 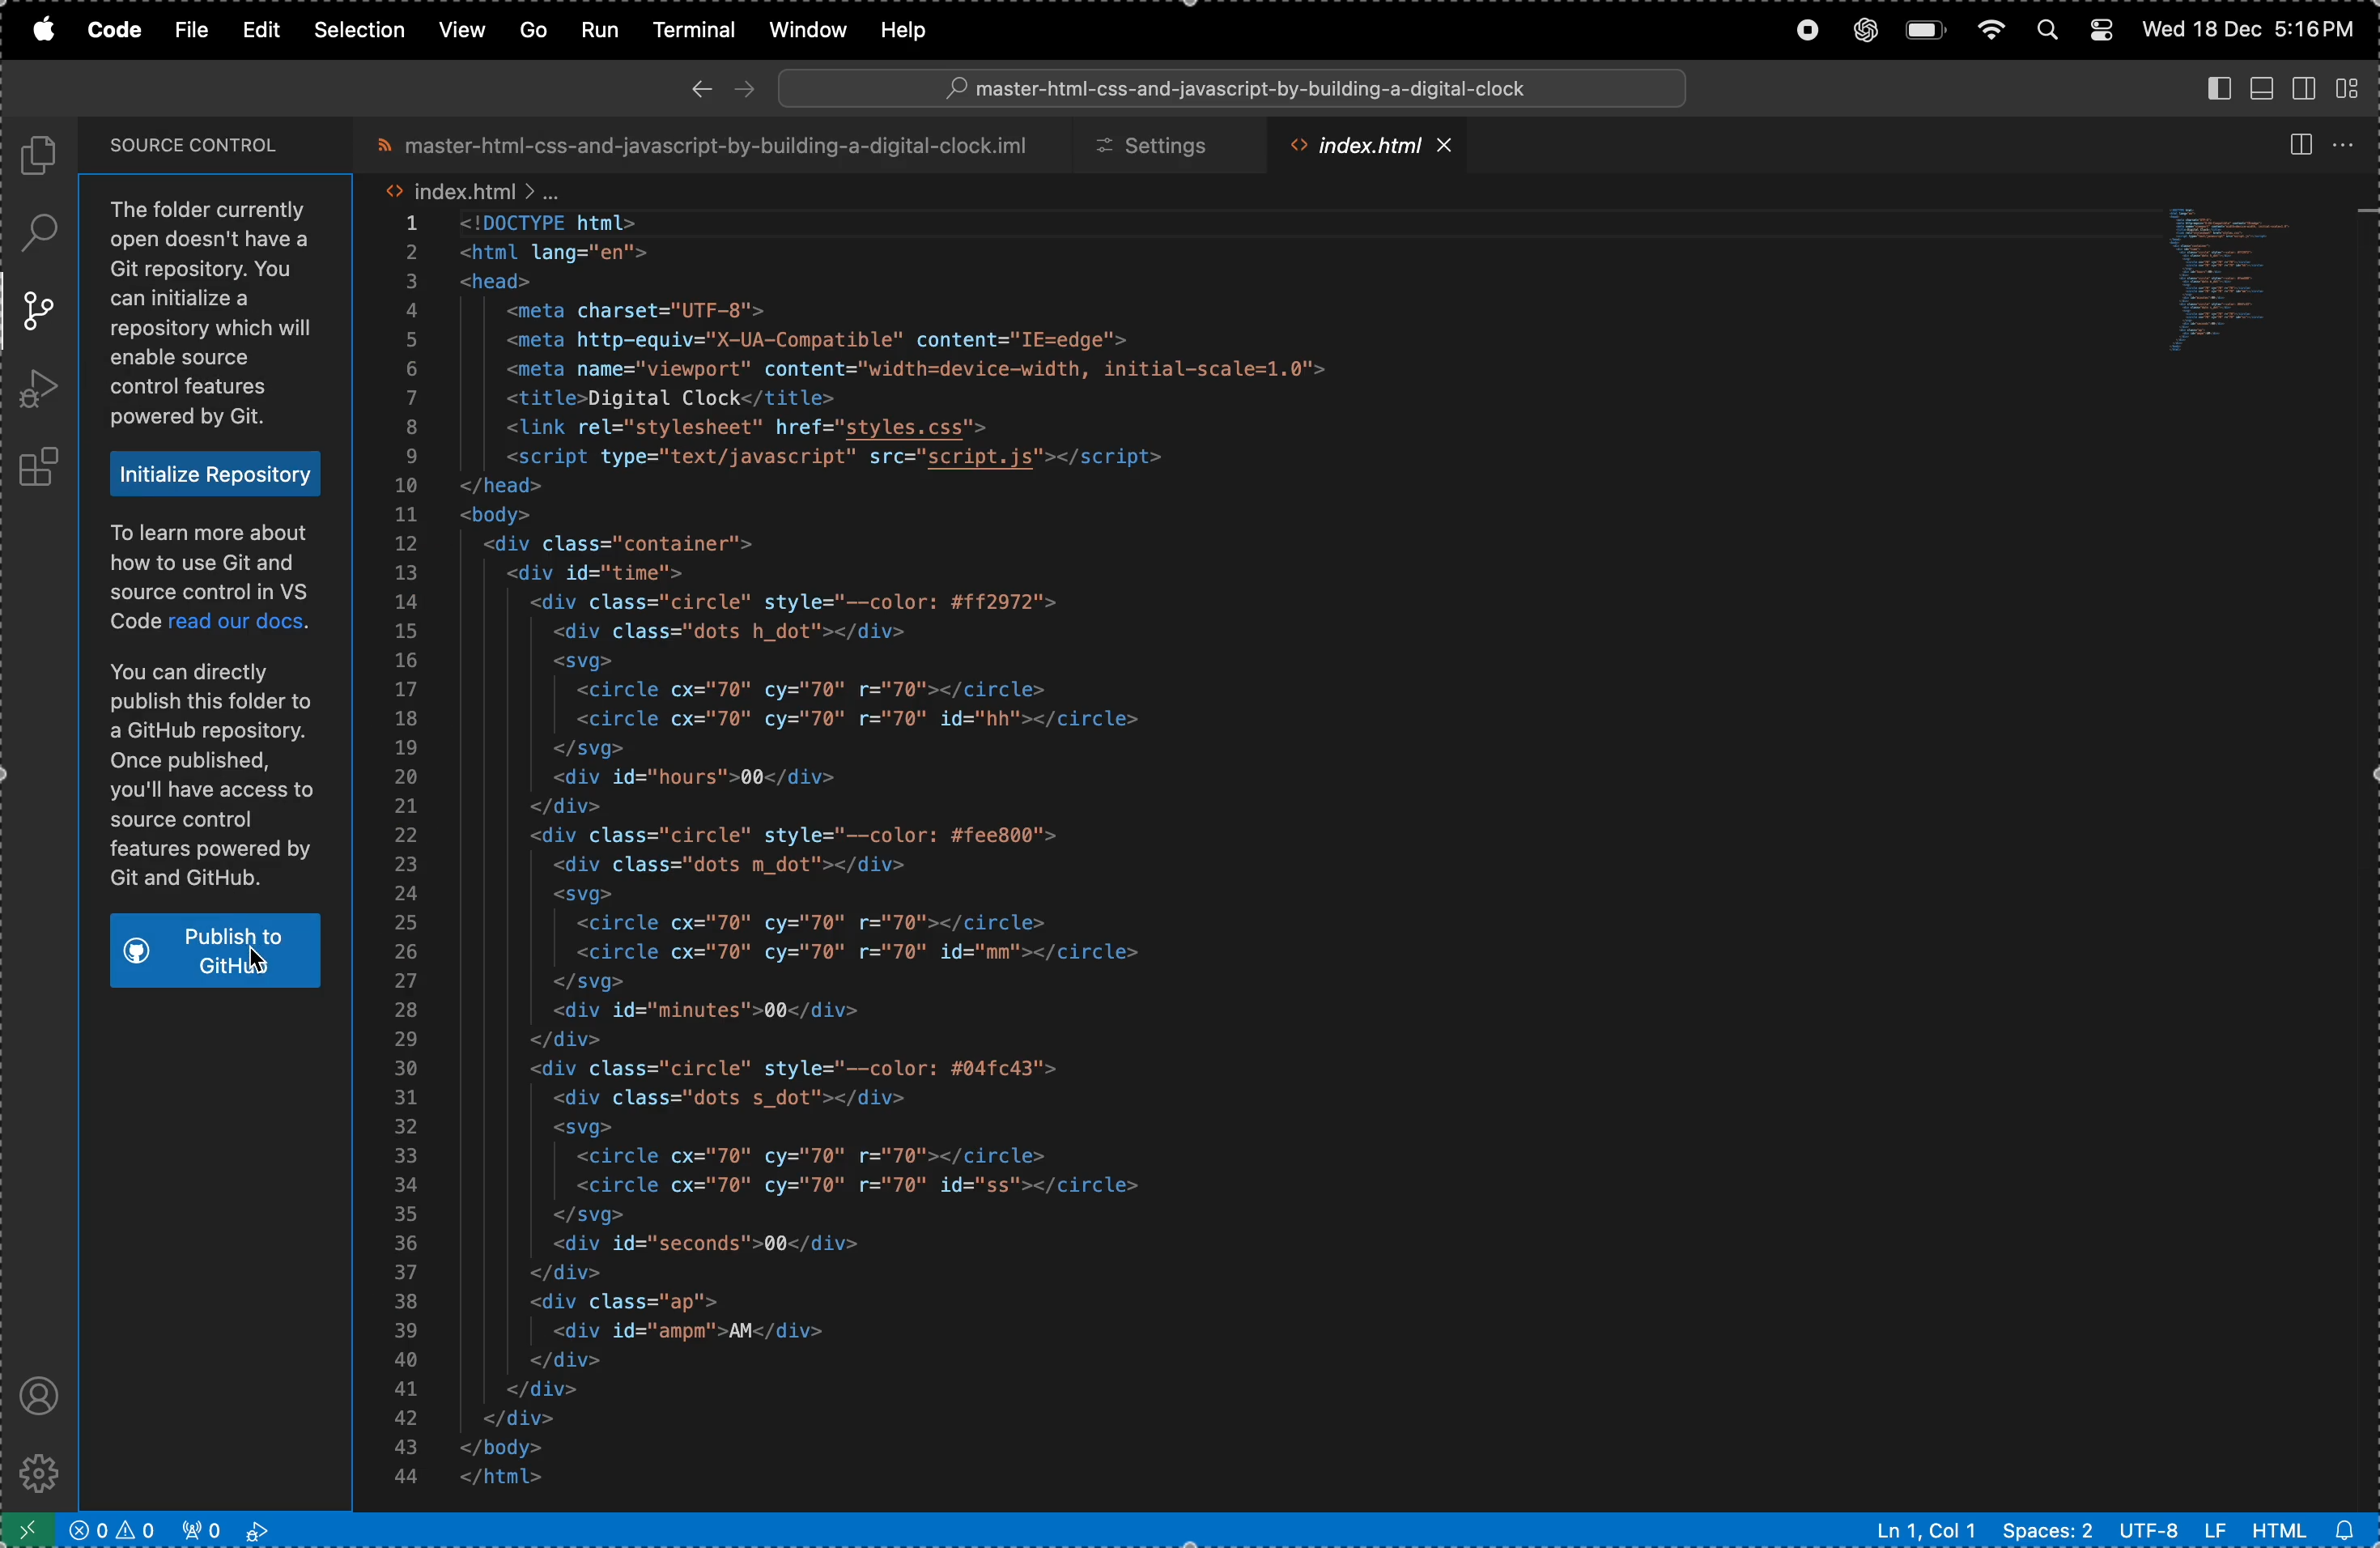 I want to click on <head>, so click(x=502, y=284).